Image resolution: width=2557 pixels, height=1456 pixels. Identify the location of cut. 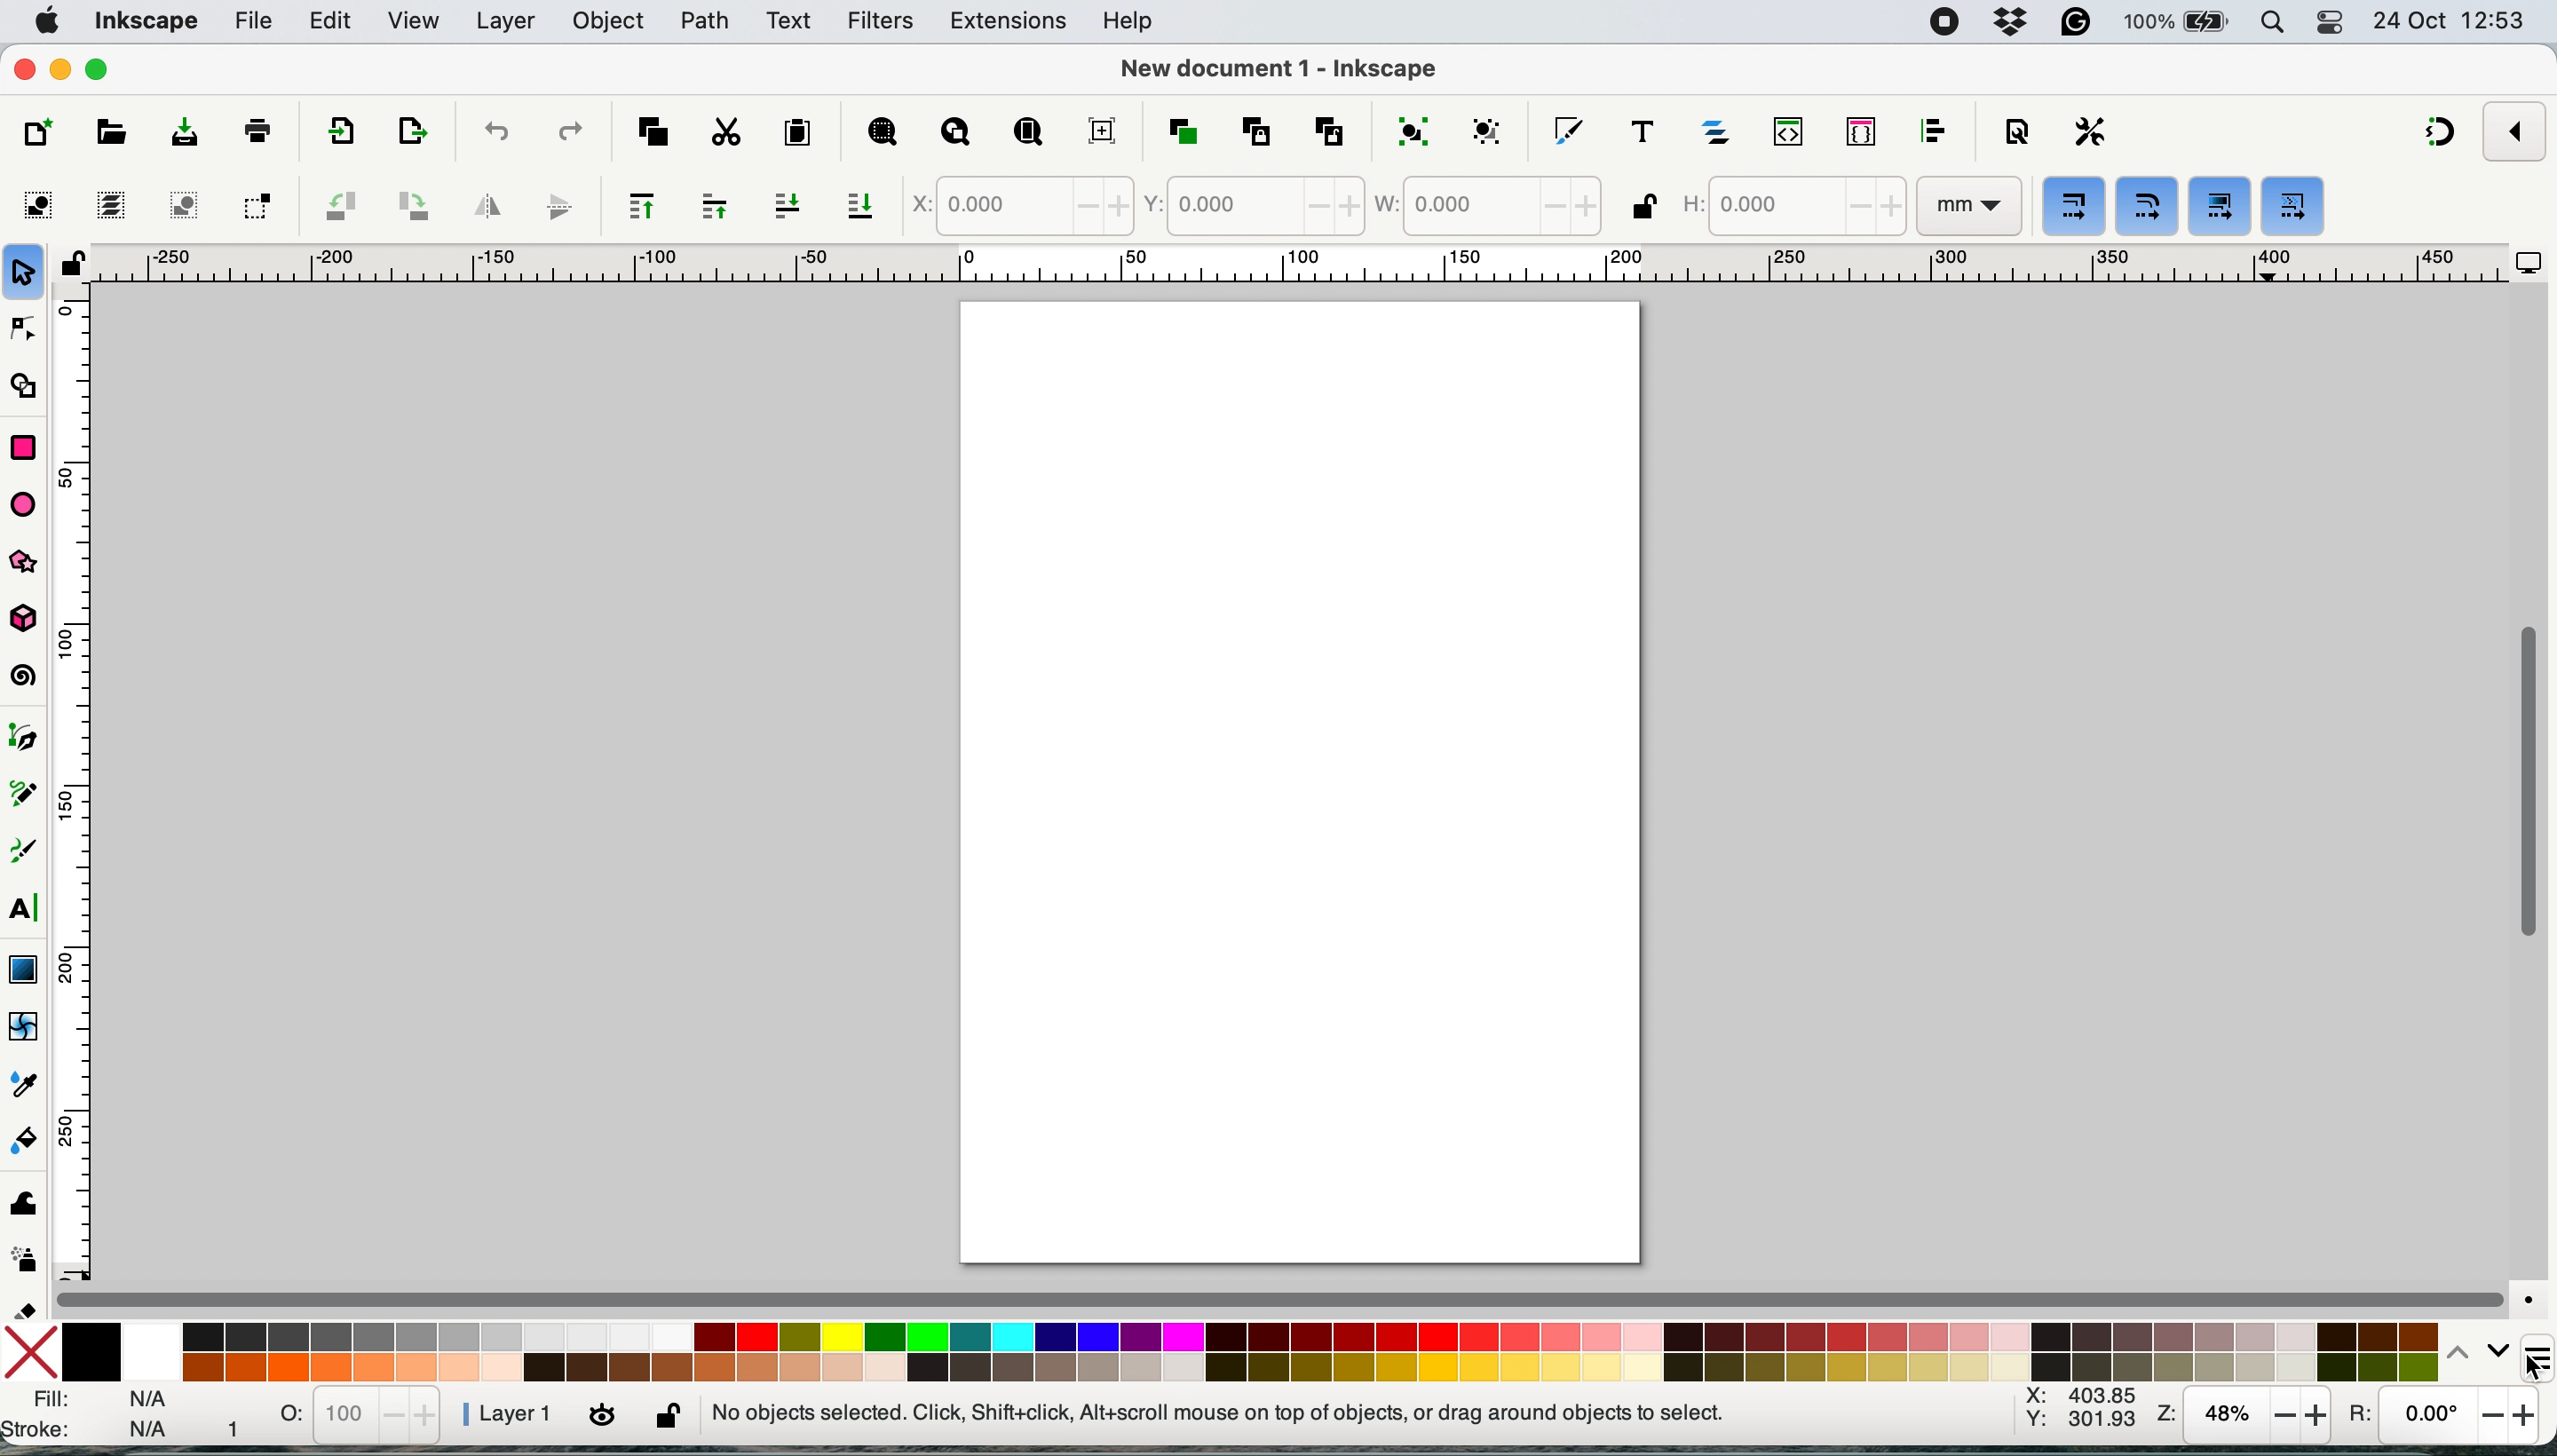
(724, 134).